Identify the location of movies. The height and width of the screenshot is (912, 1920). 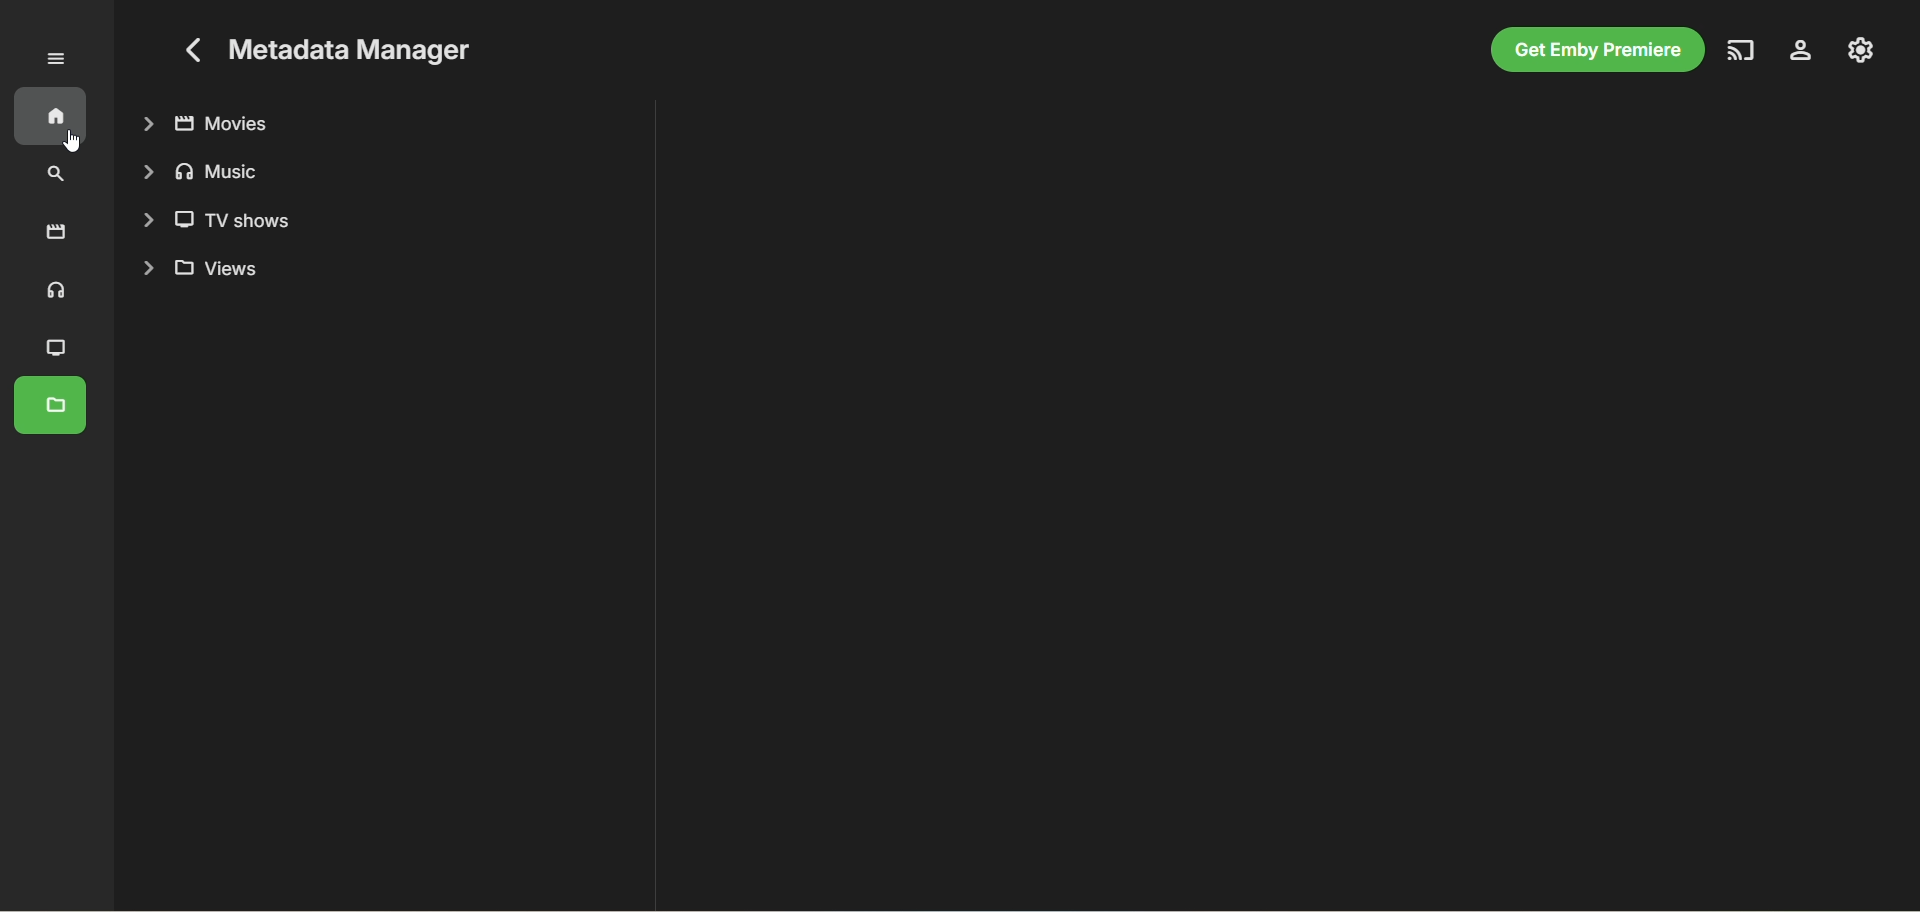
(203, 124).